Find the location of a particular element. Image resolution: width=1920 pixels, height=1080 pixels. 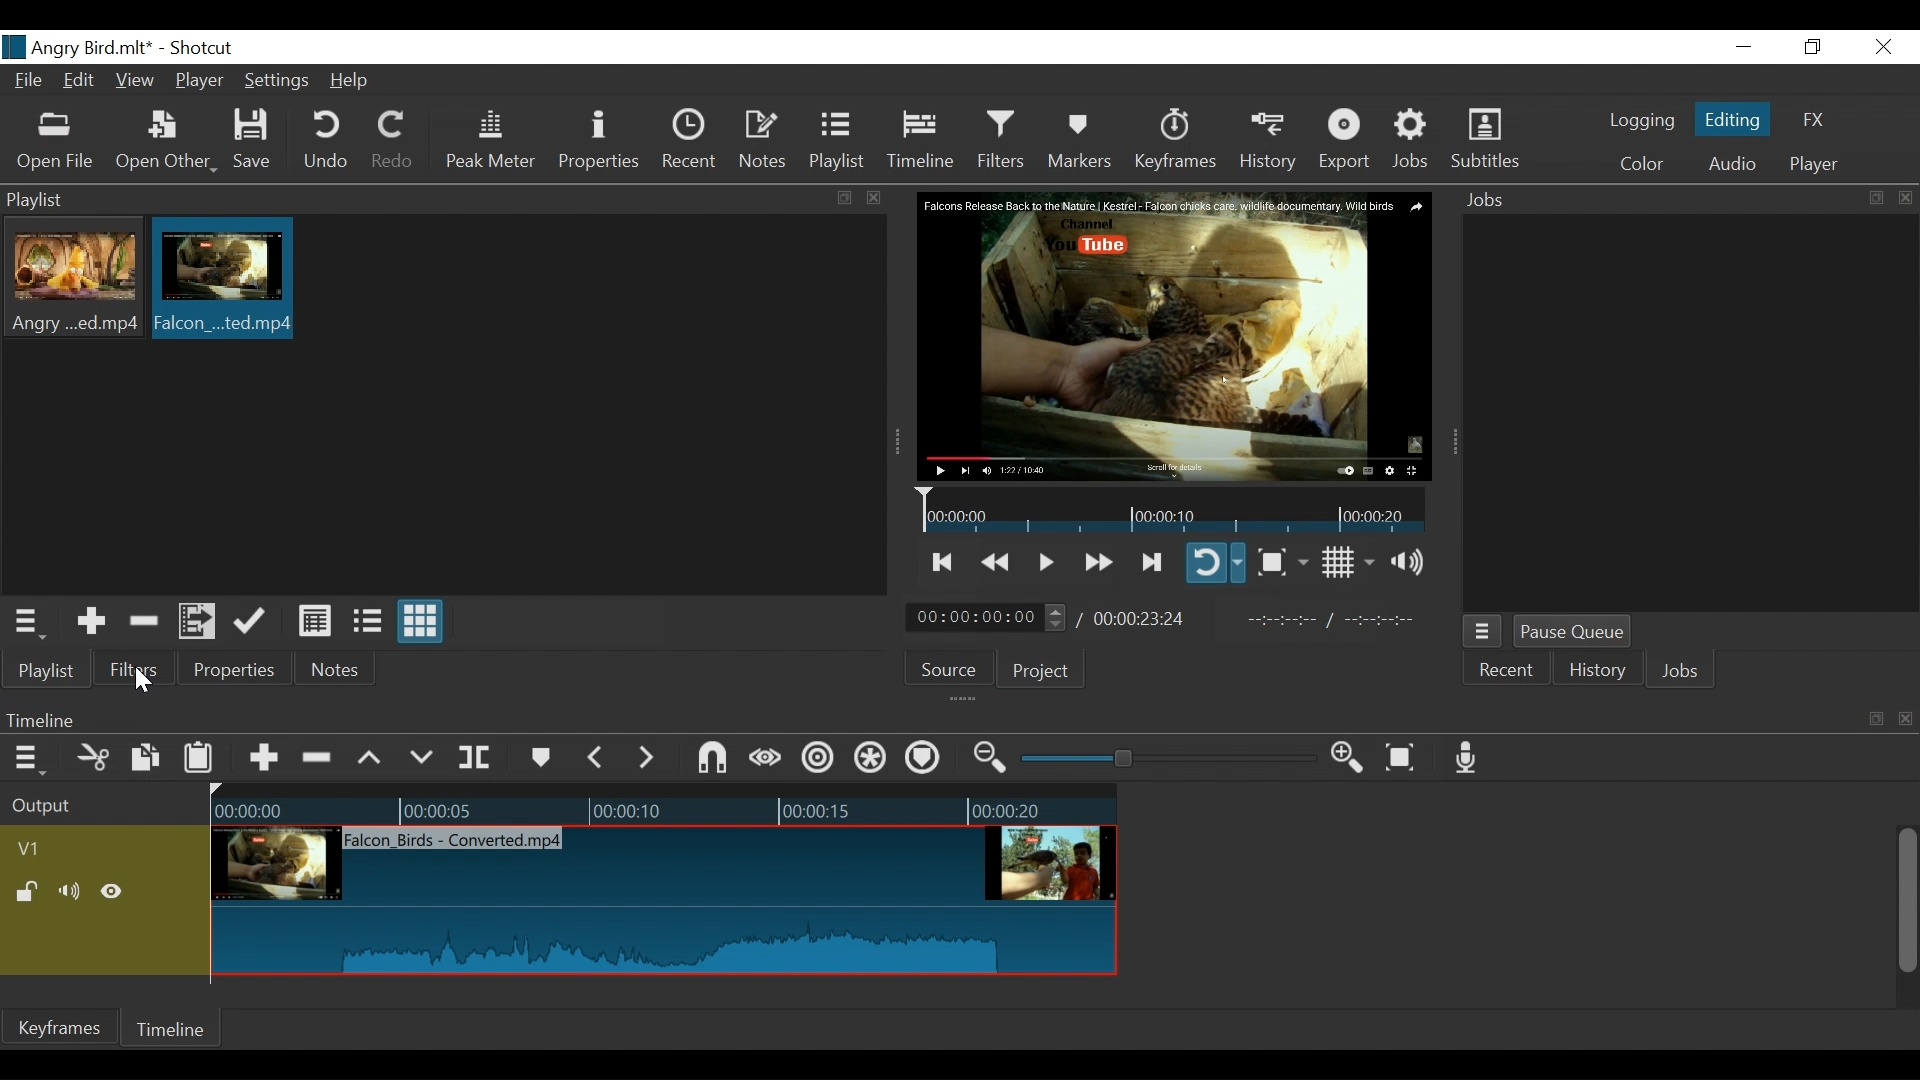

Update is located at coordinates (254, 622).